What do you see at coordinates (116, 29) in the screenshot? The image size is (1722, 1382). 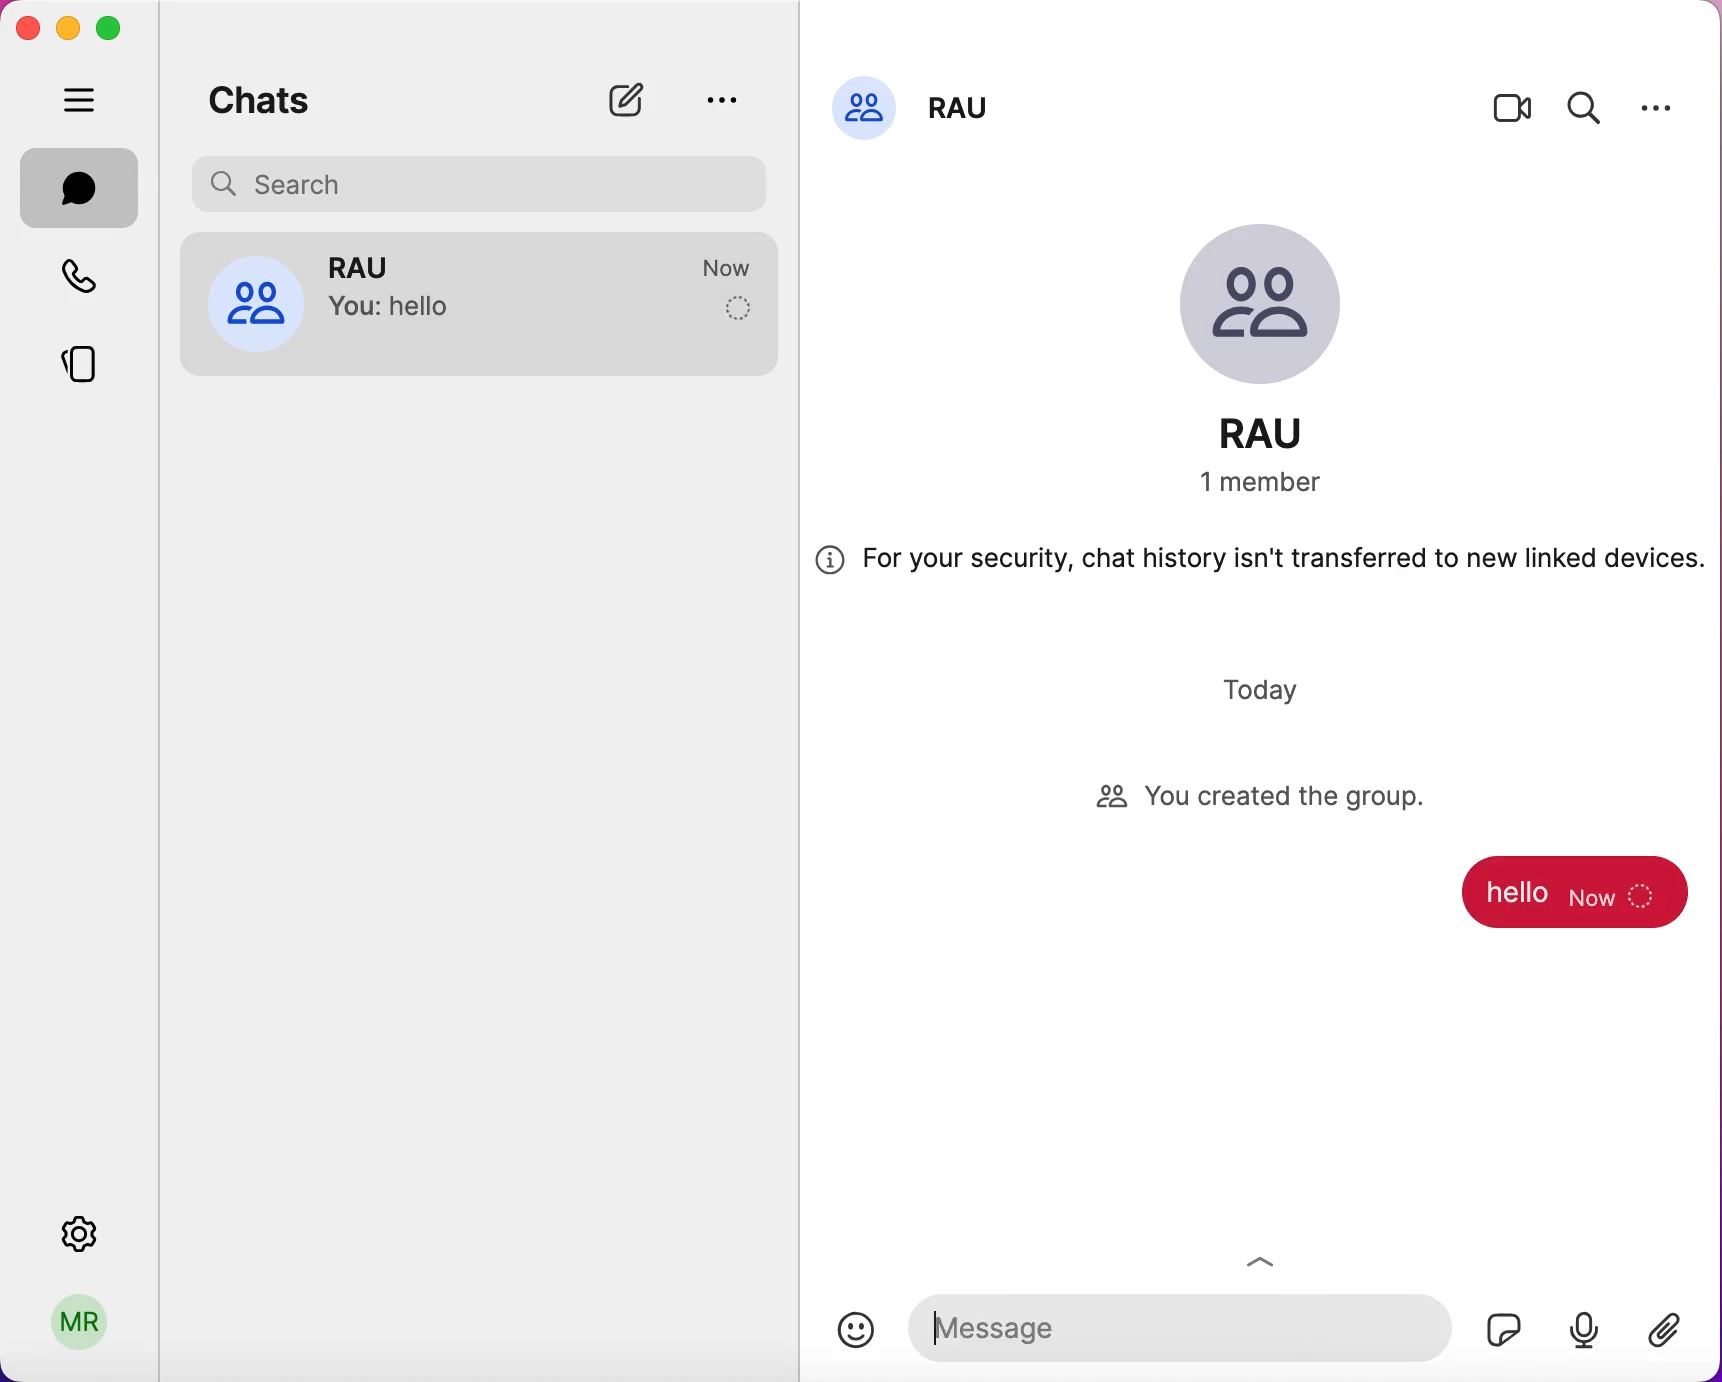 I see `maximize` at bounding box center [116, 29].